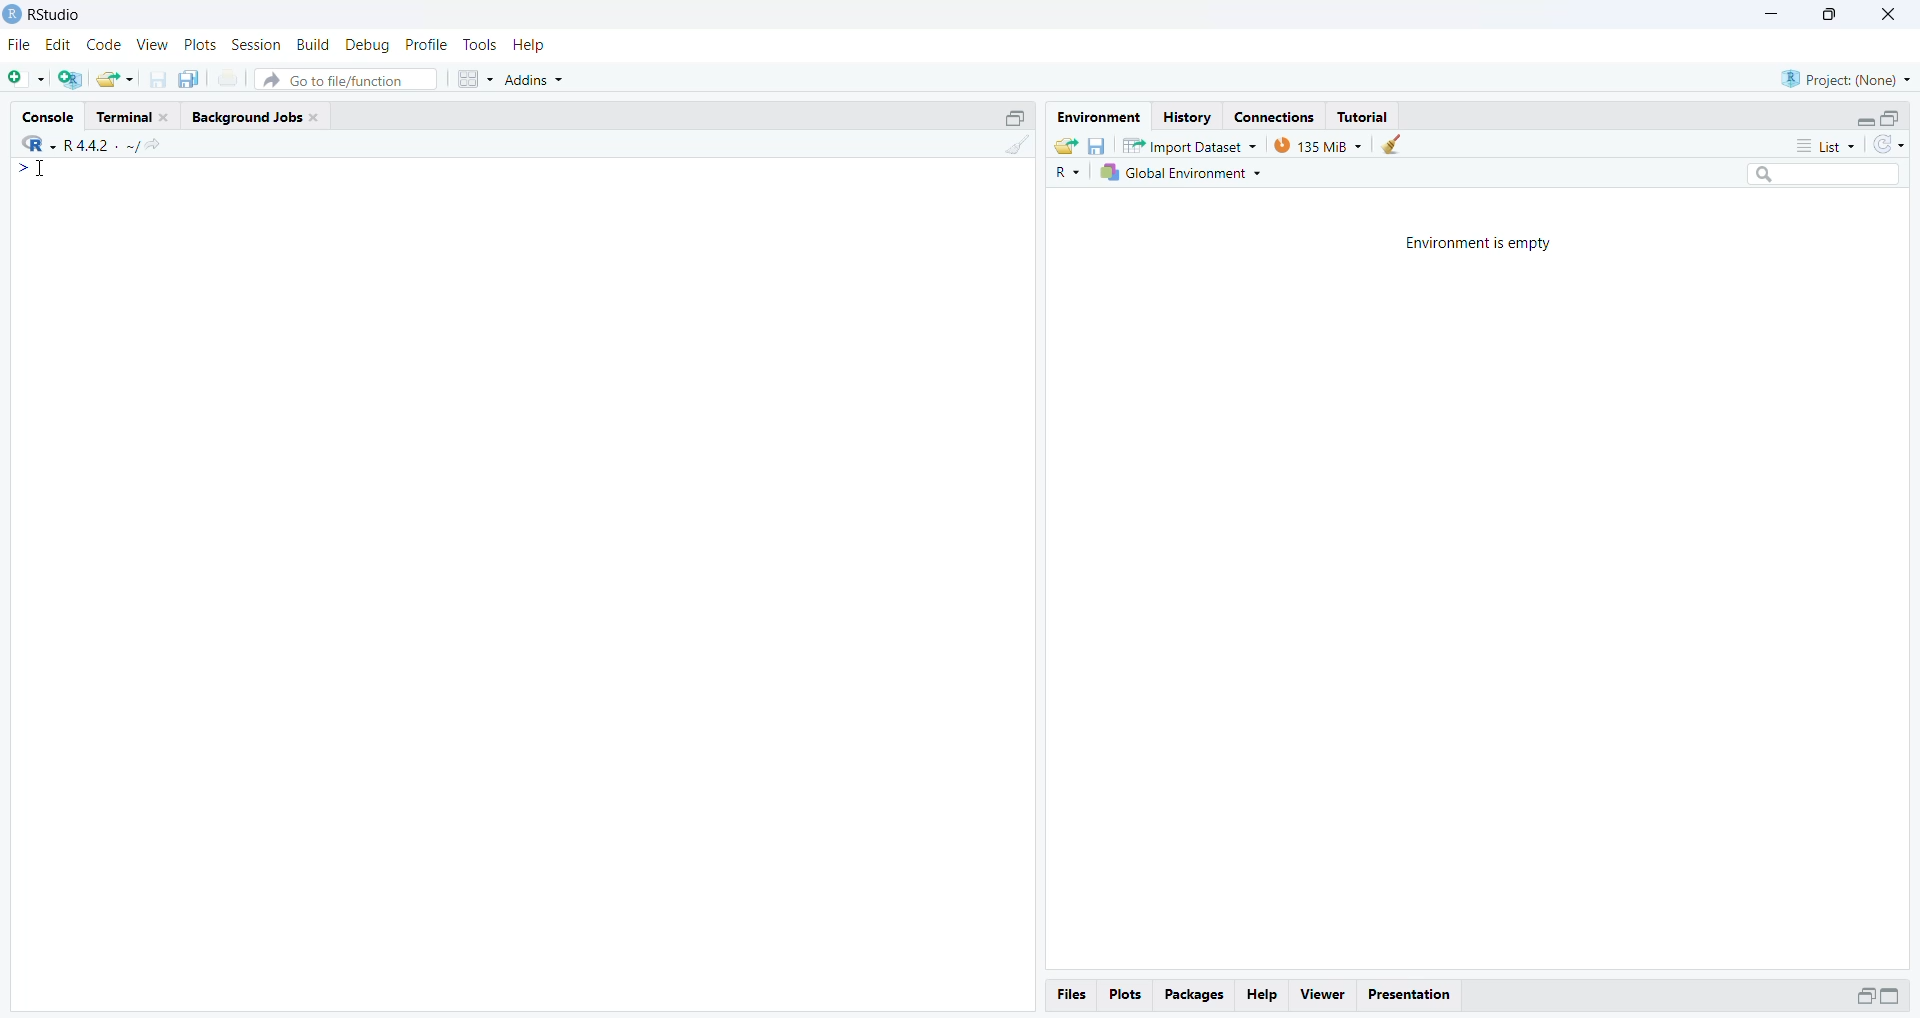  Describe the element at coordinates (195, 79) in the screenshot. I see `Save all open documents (Ctrl + Alt + S)` at that location.